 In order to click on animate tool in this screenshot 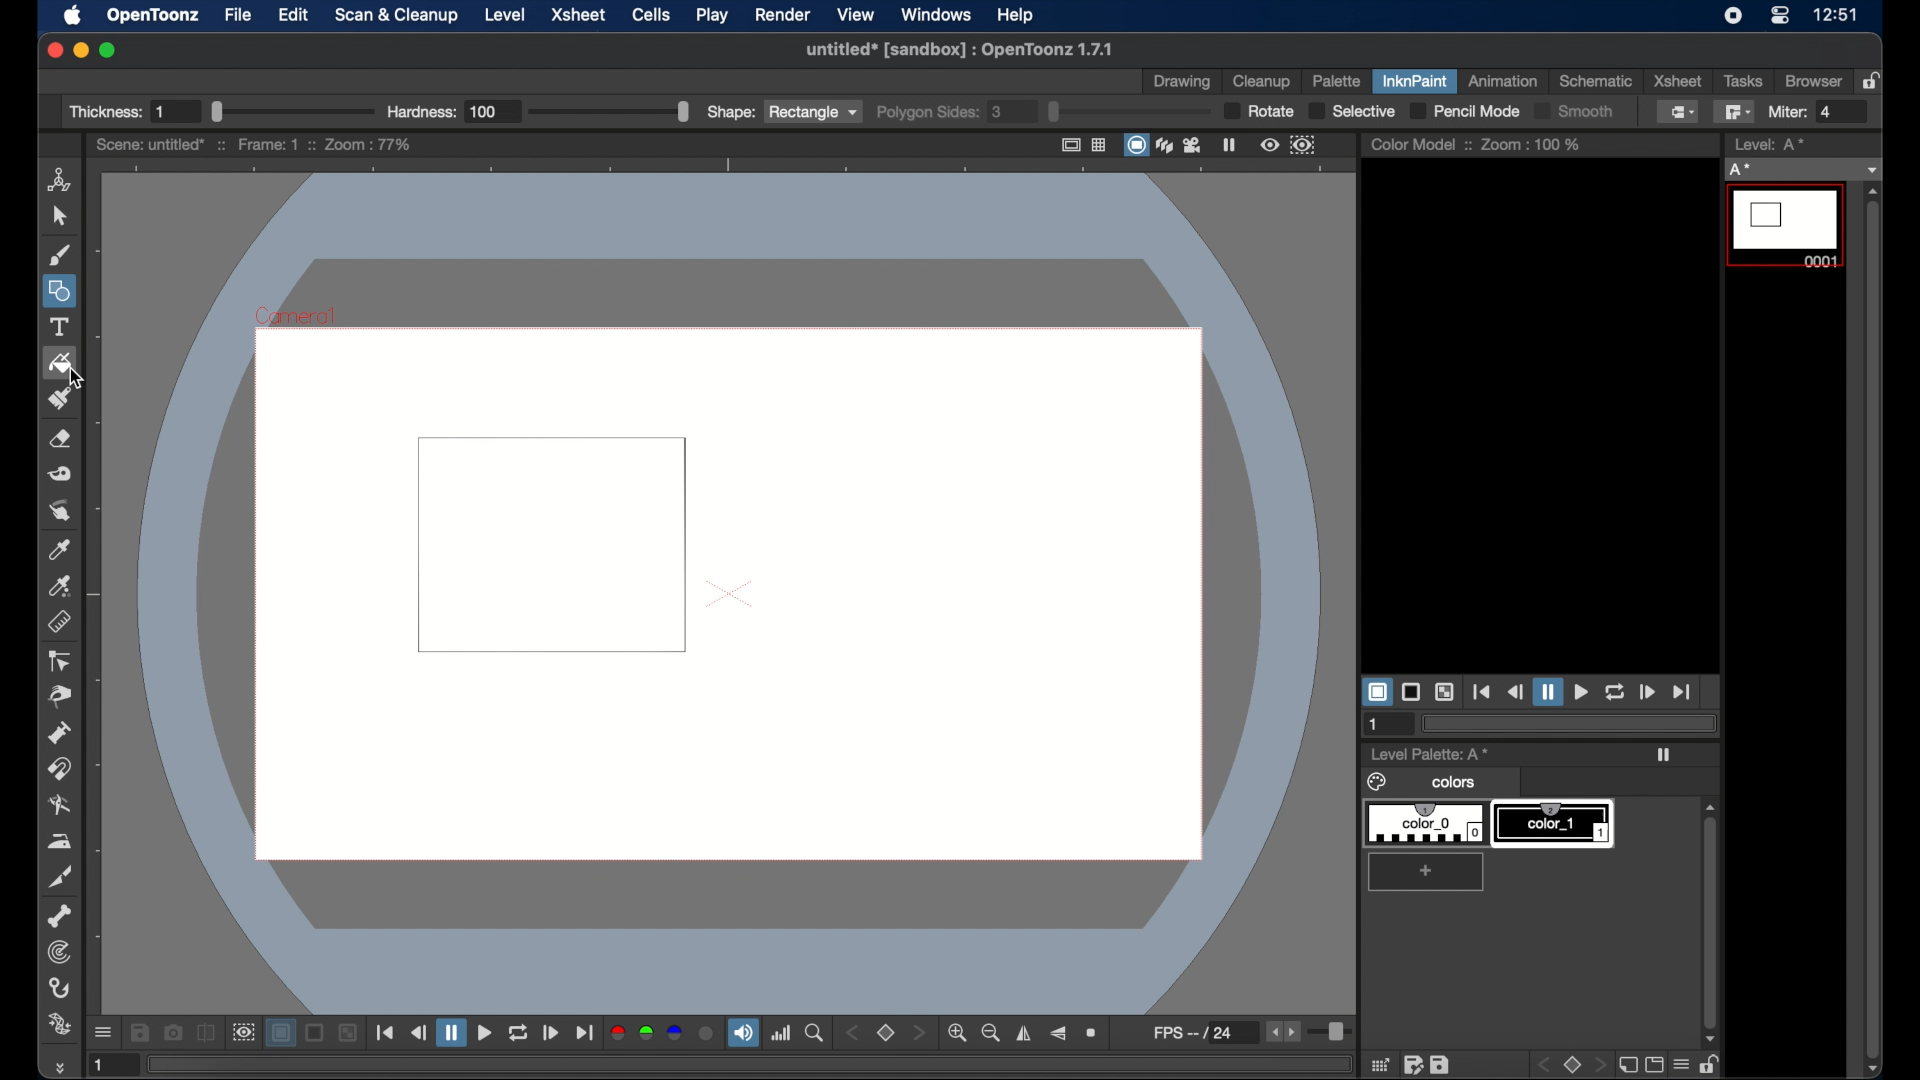, I will do `click(60, 180)`.